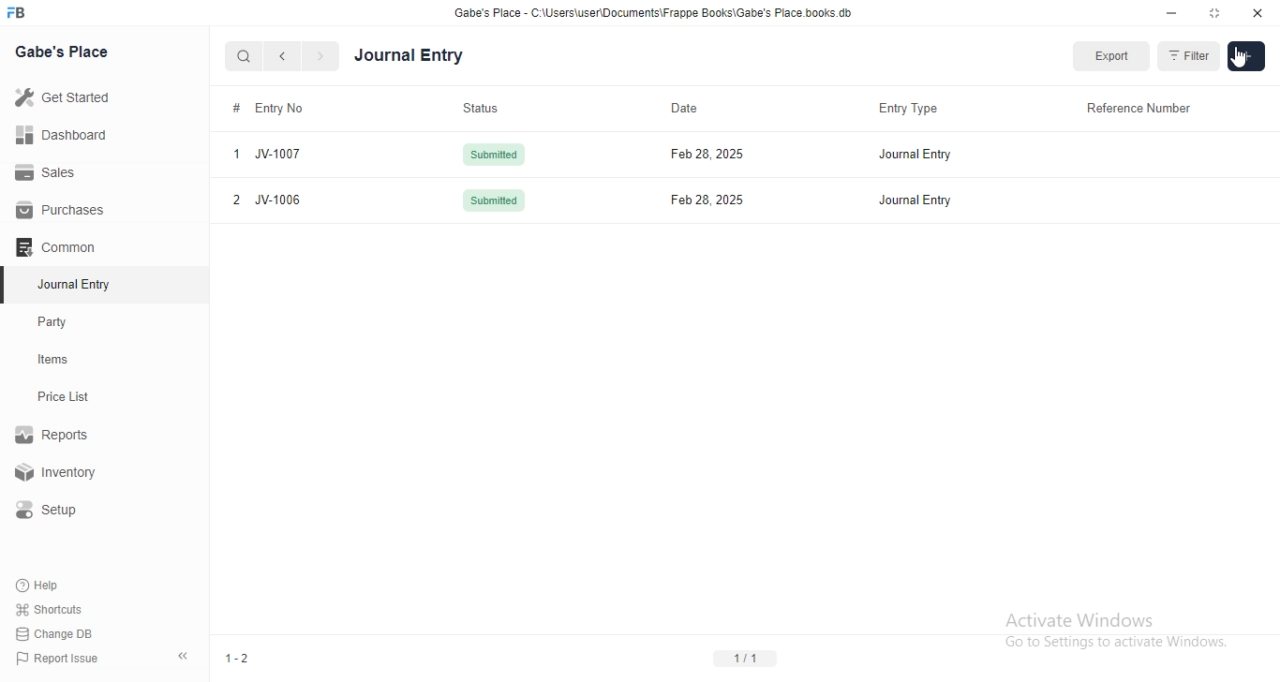 The height and width of the screenshot is (682, 1280). I want to click on Journal Entry, so click(409, 56).